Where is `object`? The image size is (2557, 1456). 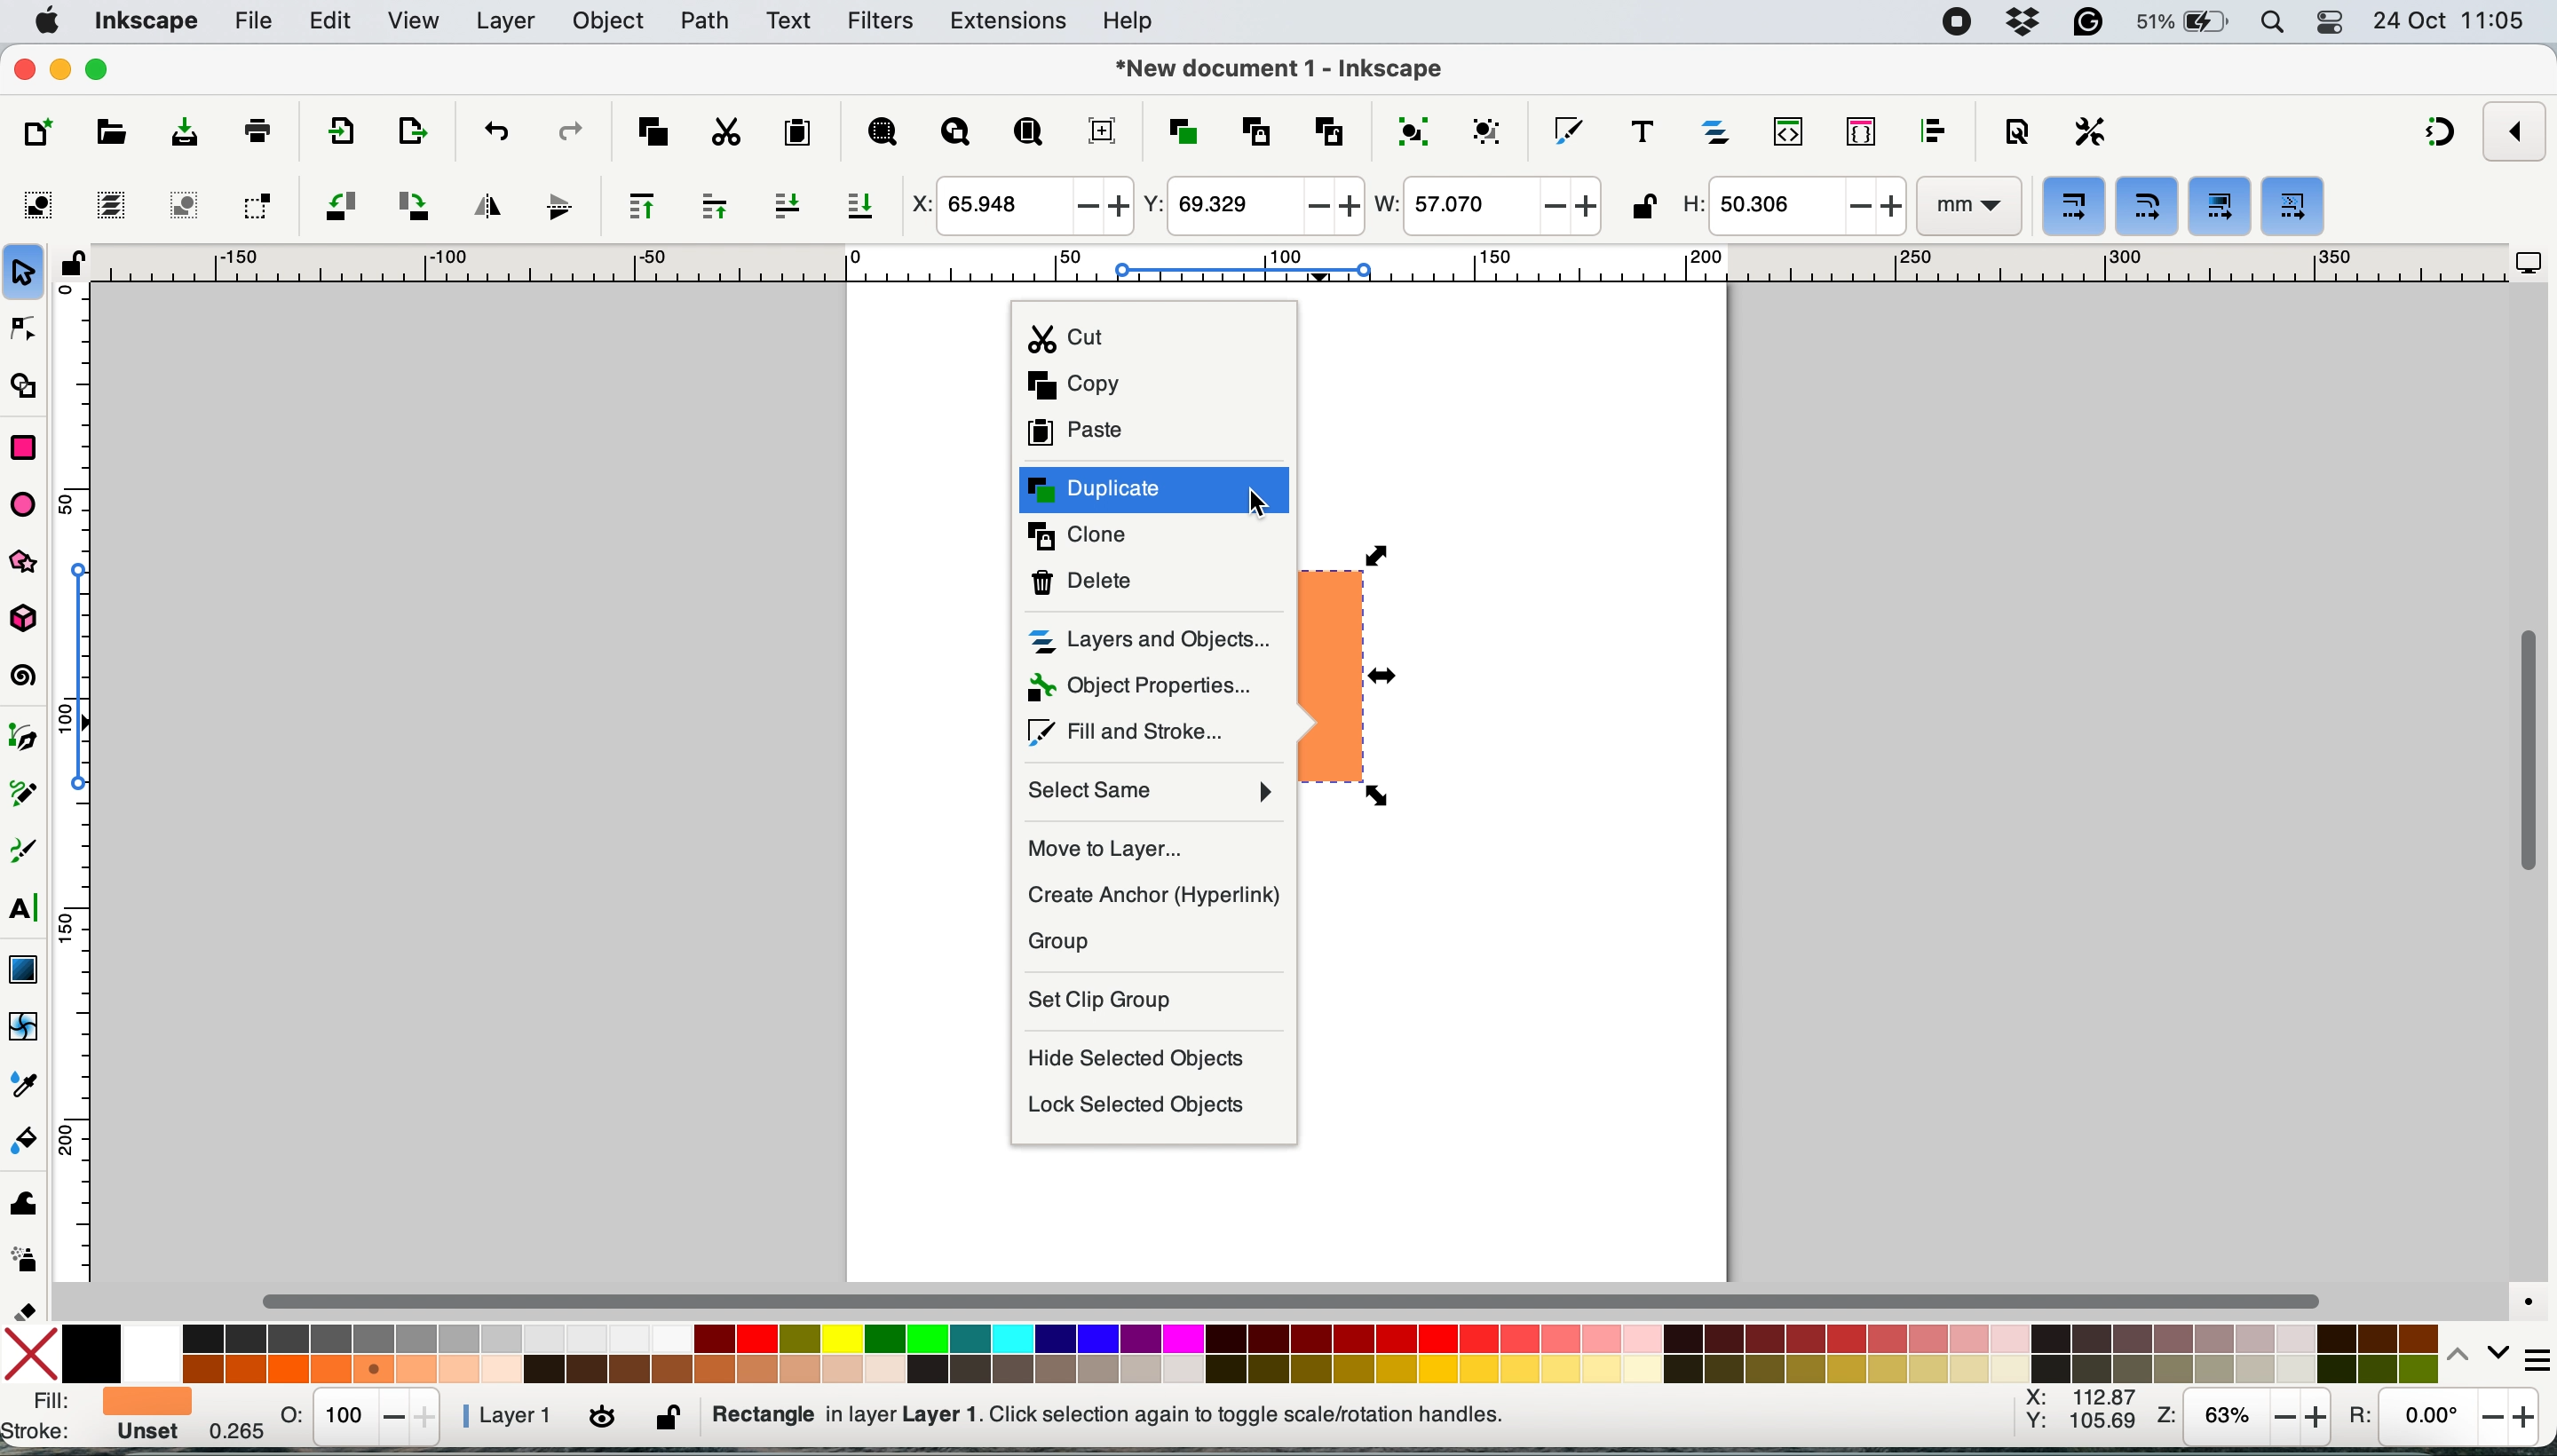
object is located at coordinates (613, 21).